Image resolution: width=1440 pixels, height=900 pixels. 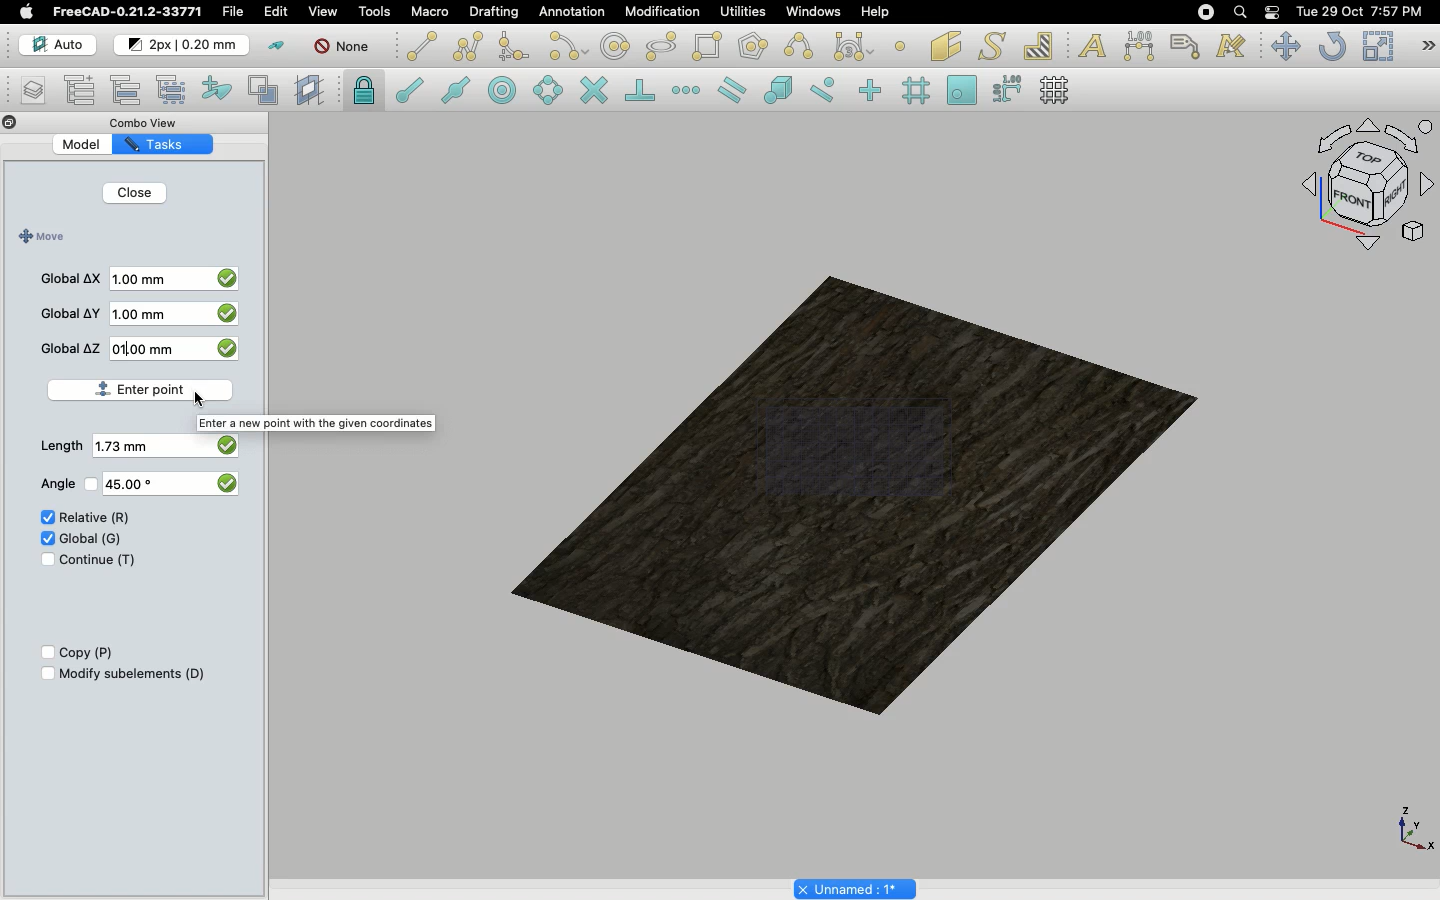 I want to click on Snap parallel, so click(x=732, y=90).